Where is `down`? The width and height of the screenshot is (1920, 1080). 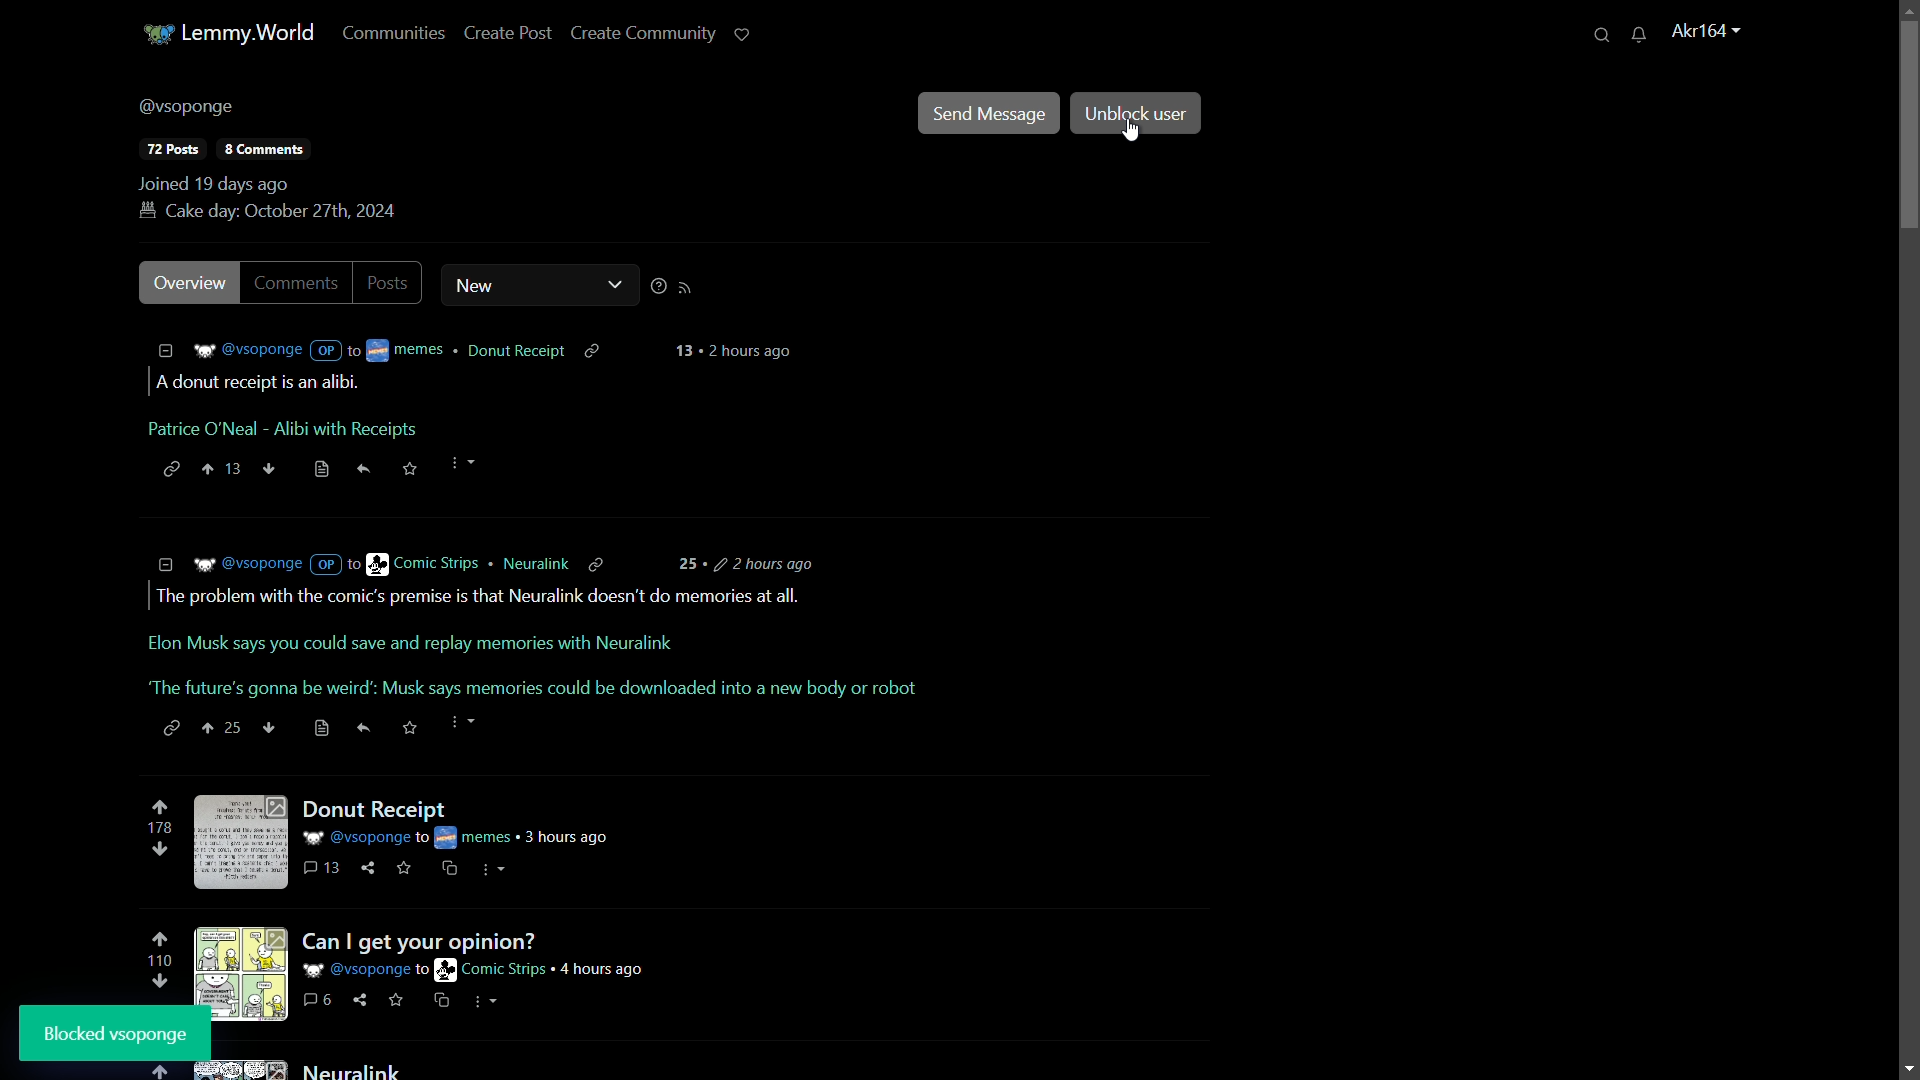
down is located at coordinates (269, 726).